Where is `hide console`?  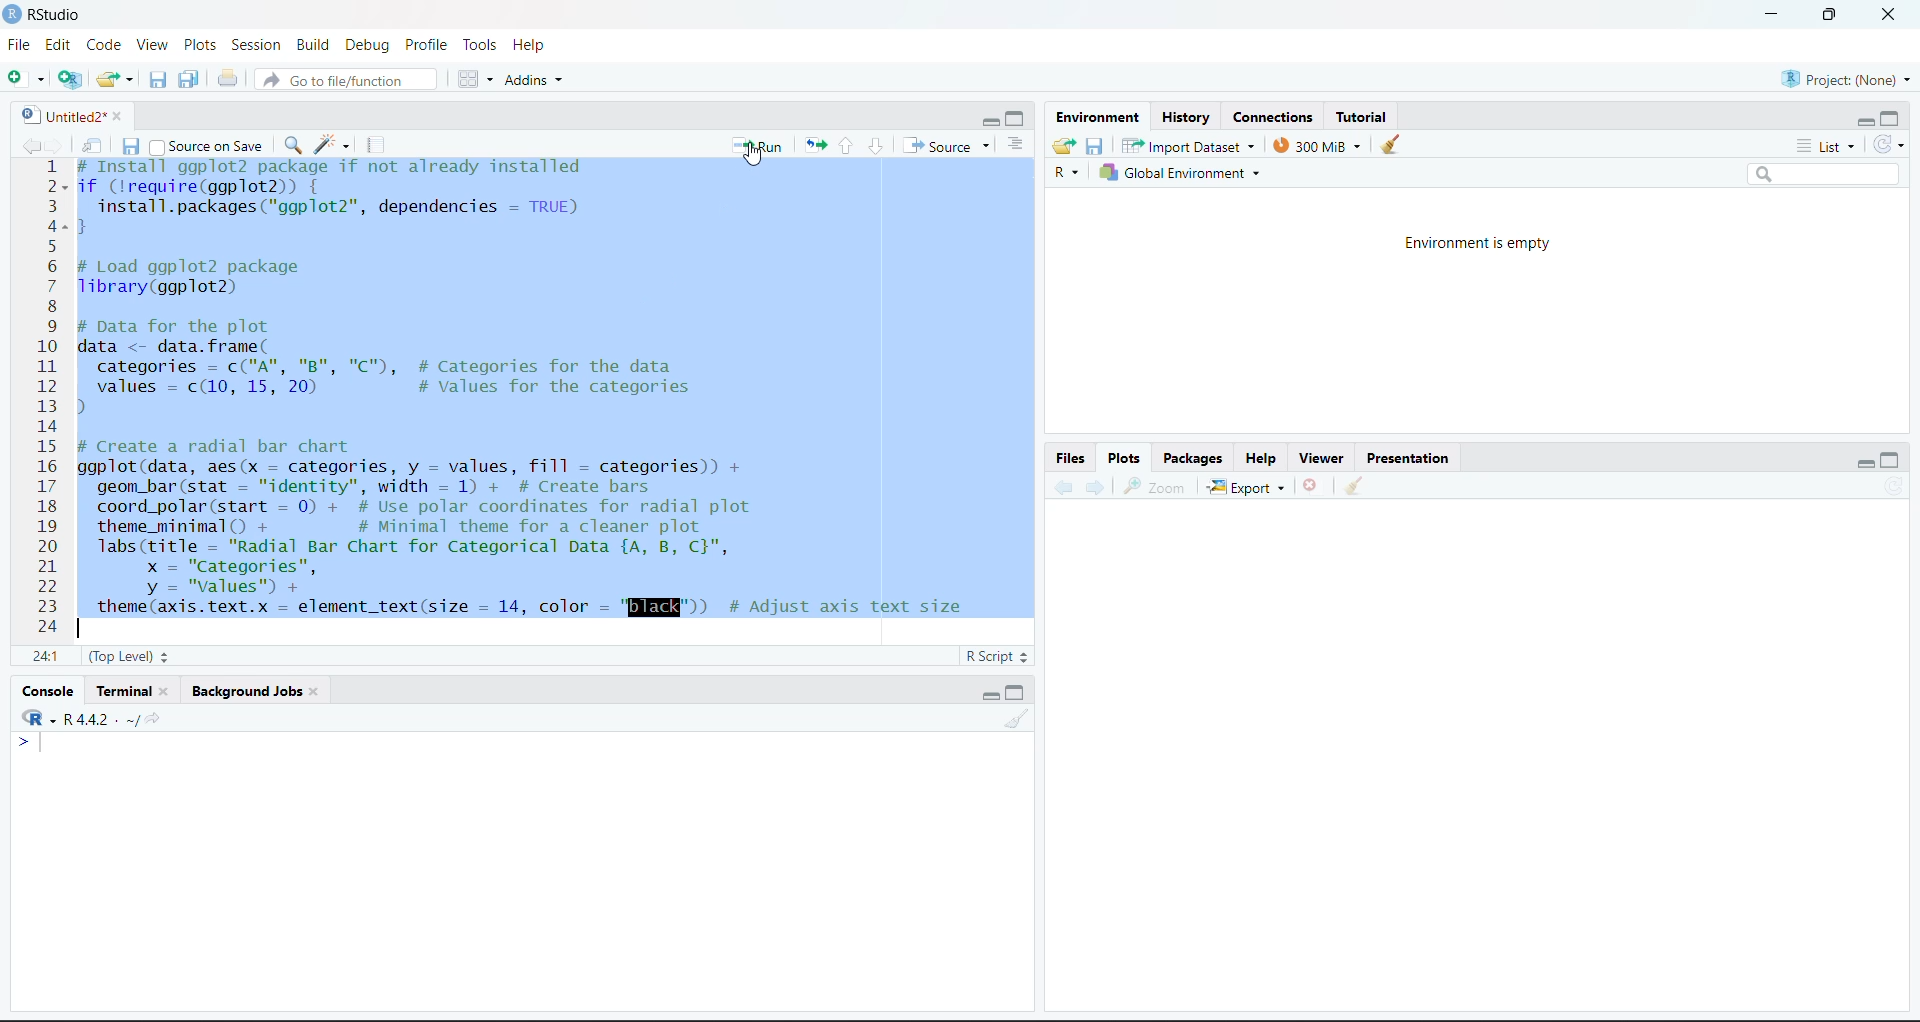
hide console is located at coordinates (1018, 120).